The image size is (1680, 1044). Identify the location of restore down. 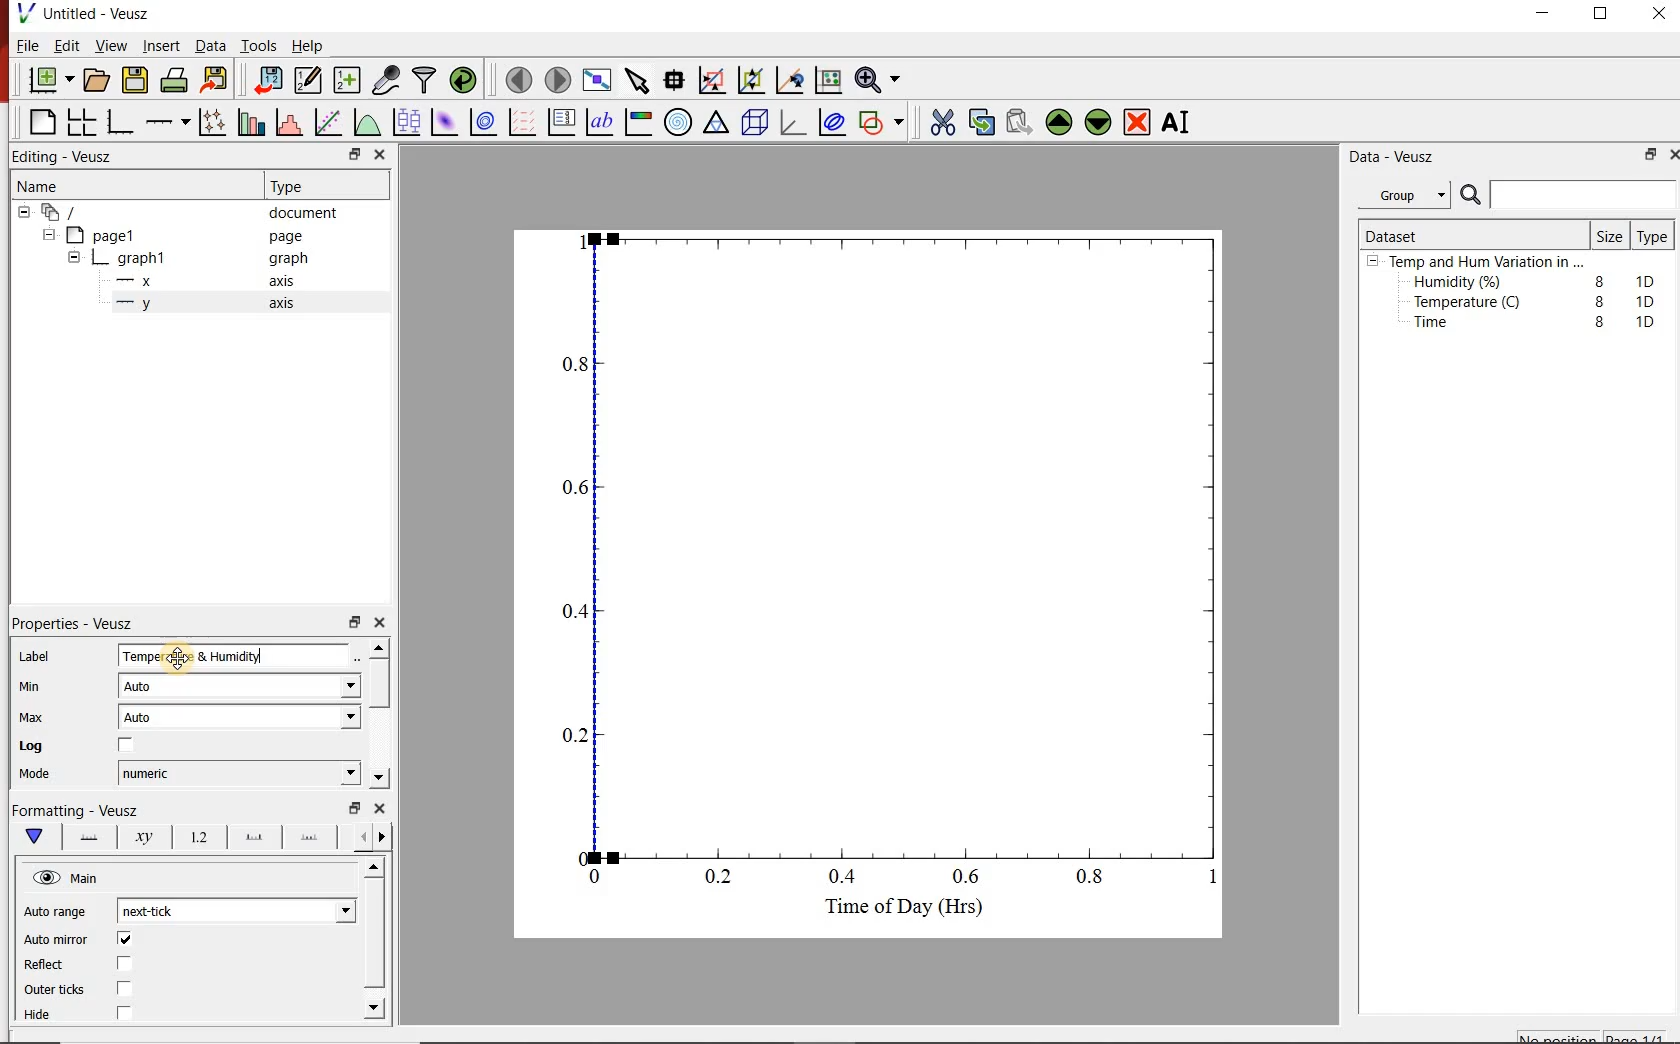
(353, 623).